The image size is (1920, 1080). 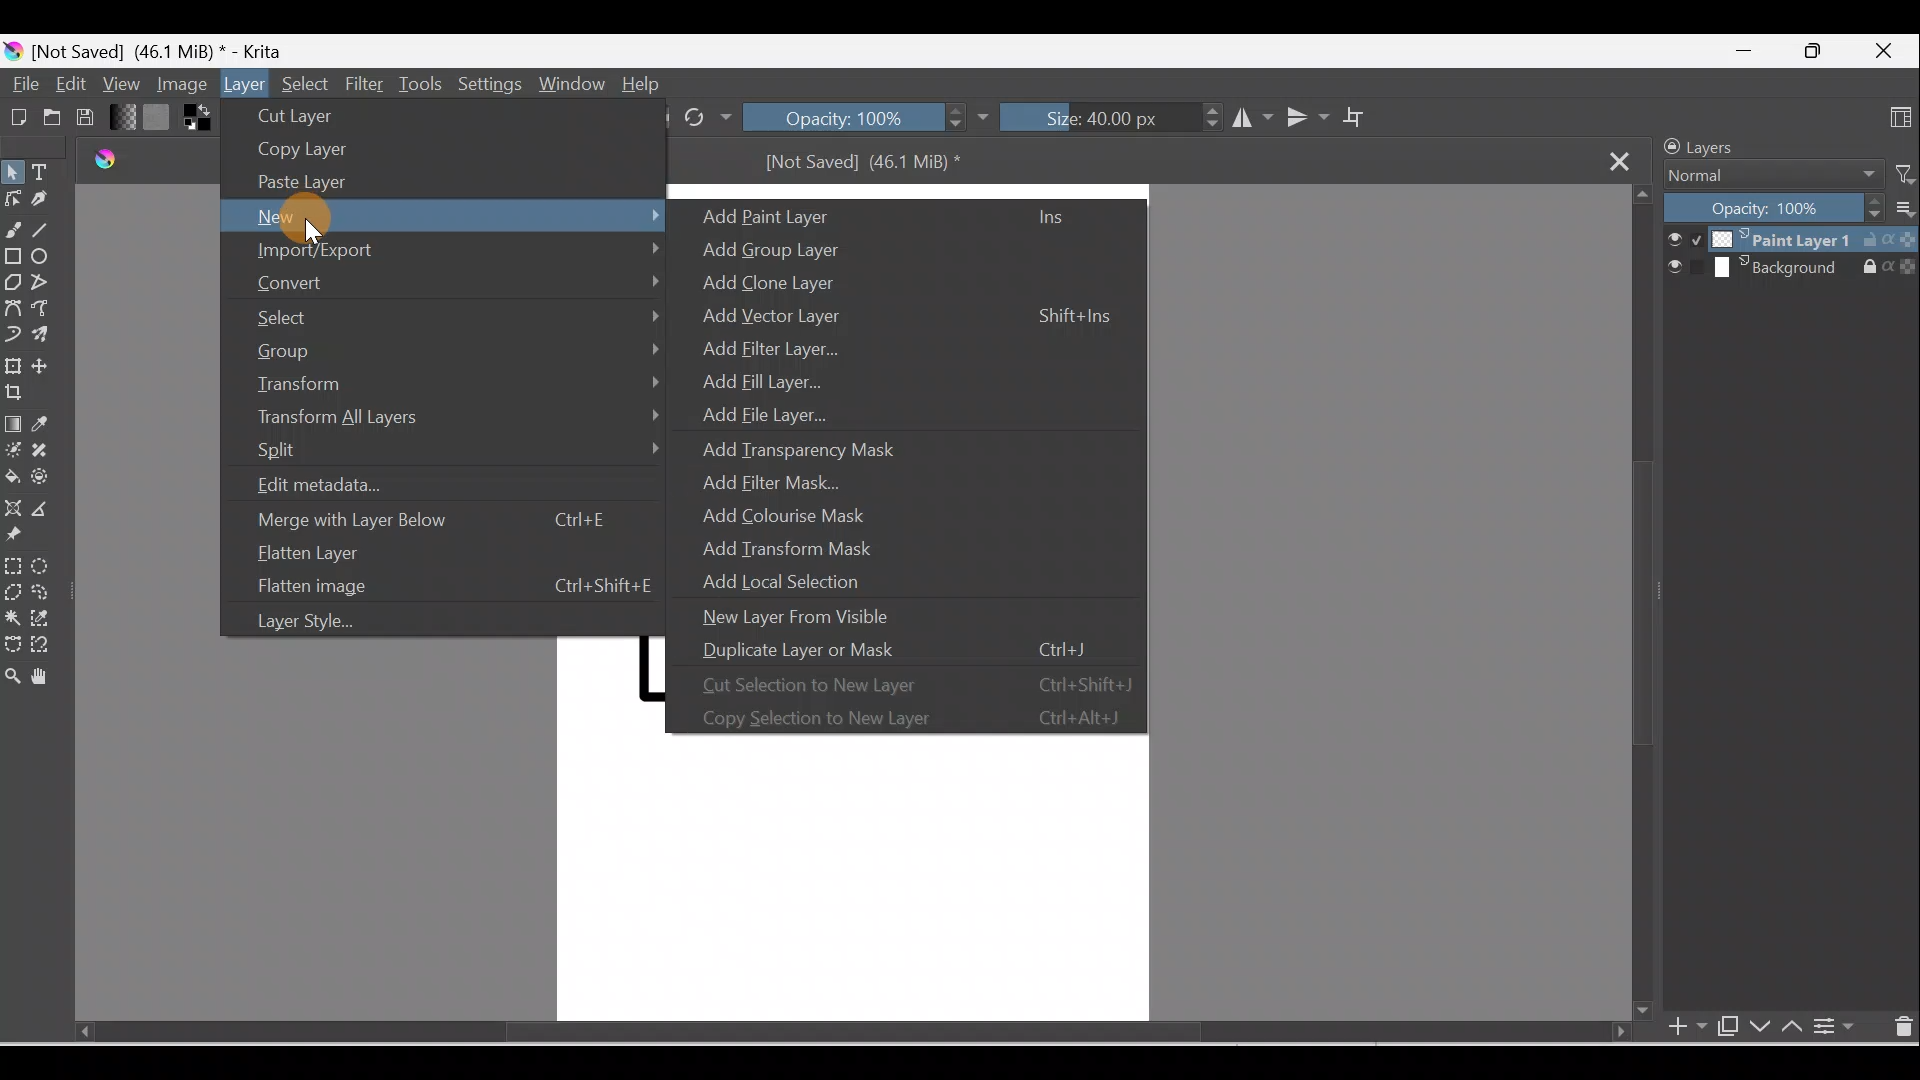 What do you see at coordinates (1902, 212) in the screenshot?
I see `More` at bounding box center [1902, 212].